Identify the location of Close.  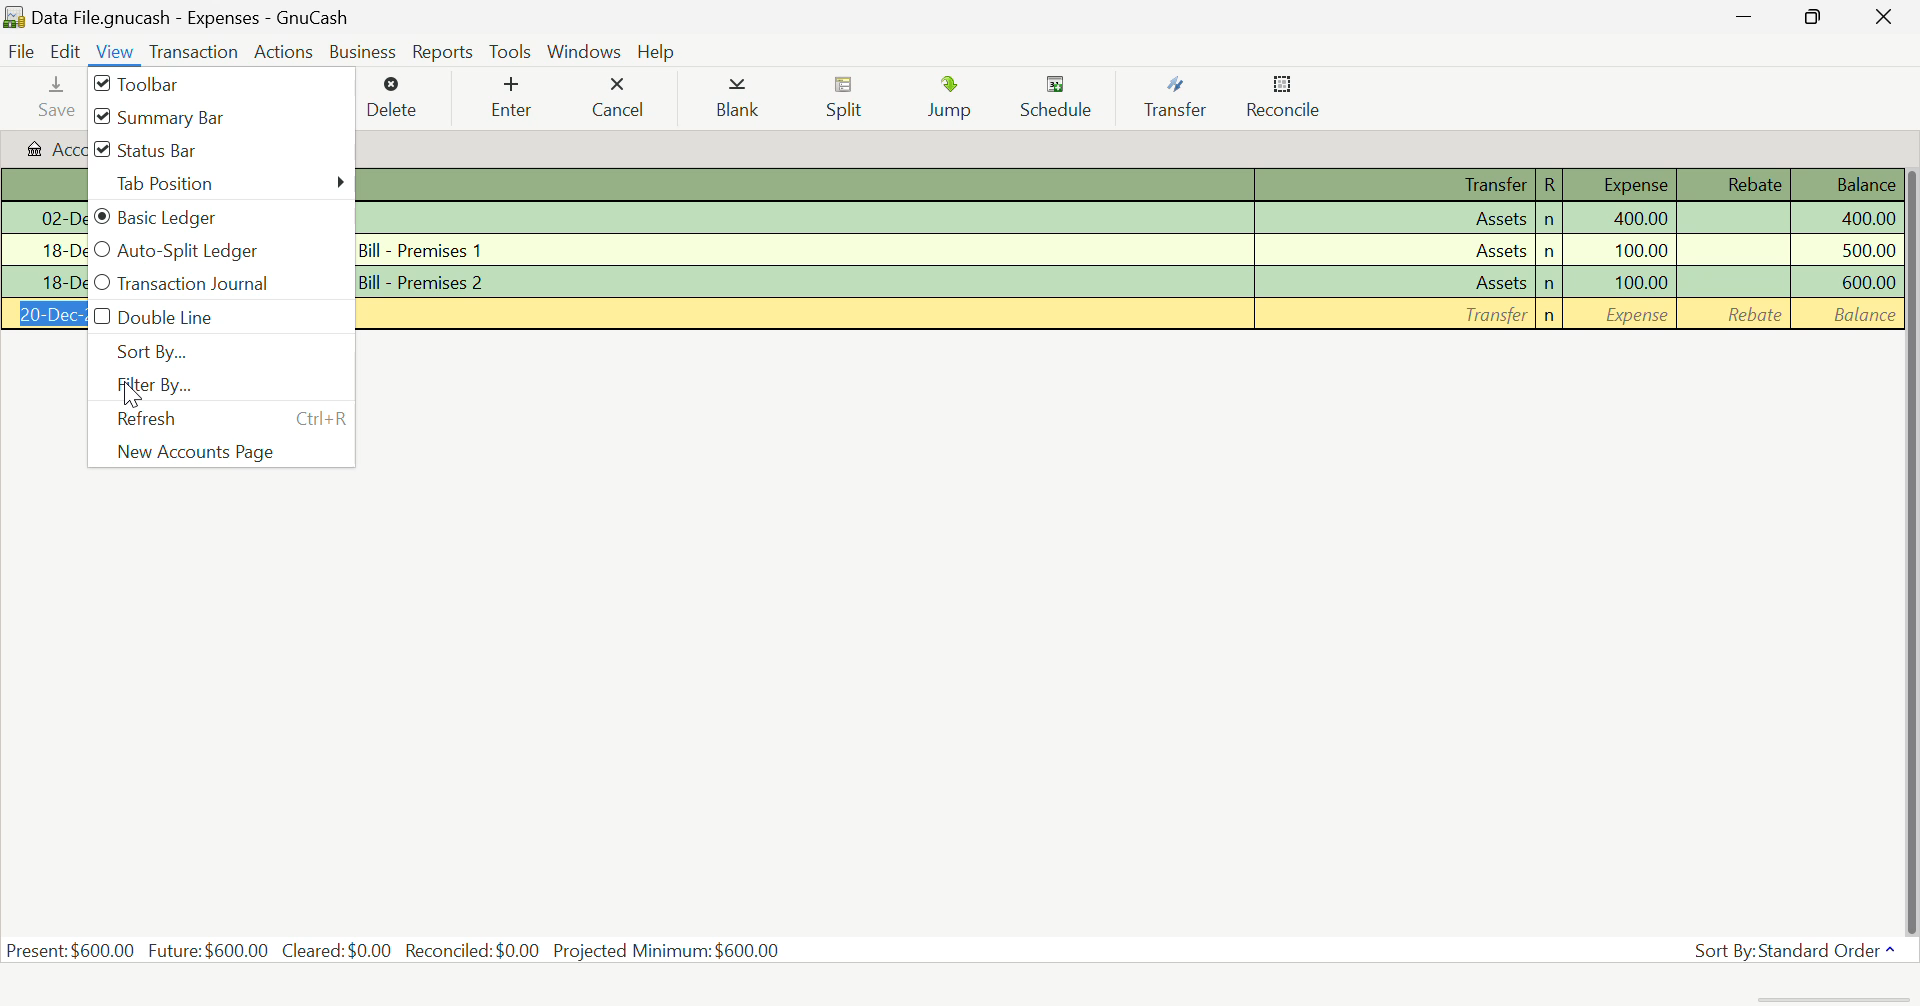
(1885, 17).